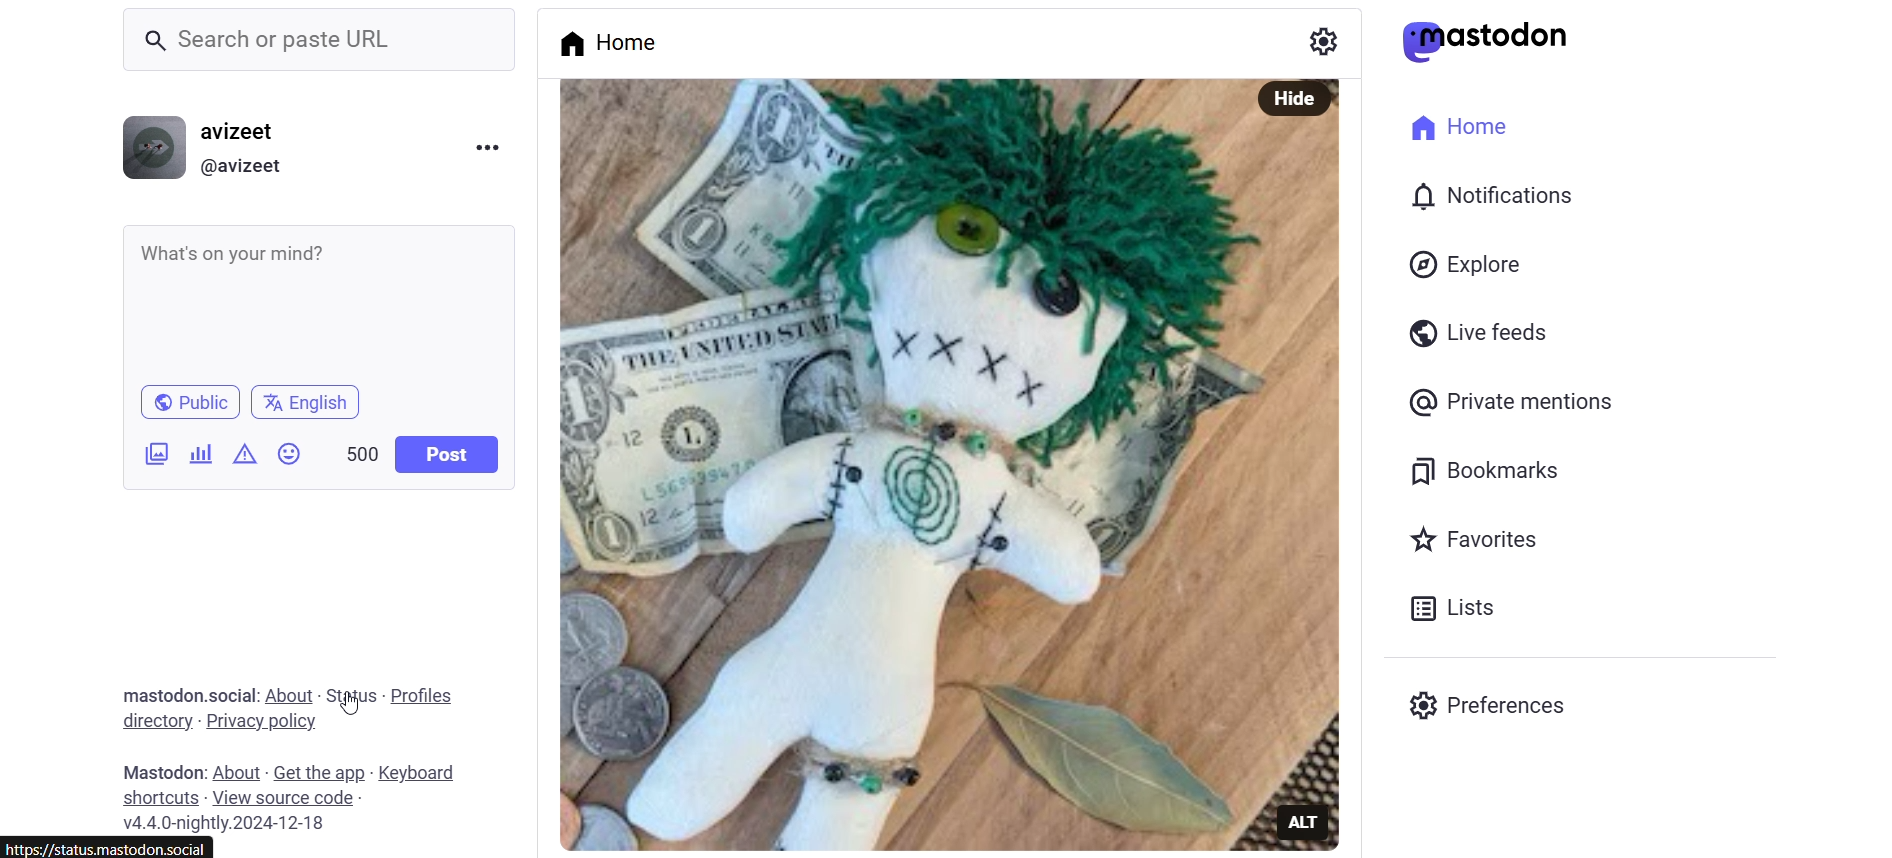 The image size is (1892, 858). I want to click on logo, so click(1479, 38).